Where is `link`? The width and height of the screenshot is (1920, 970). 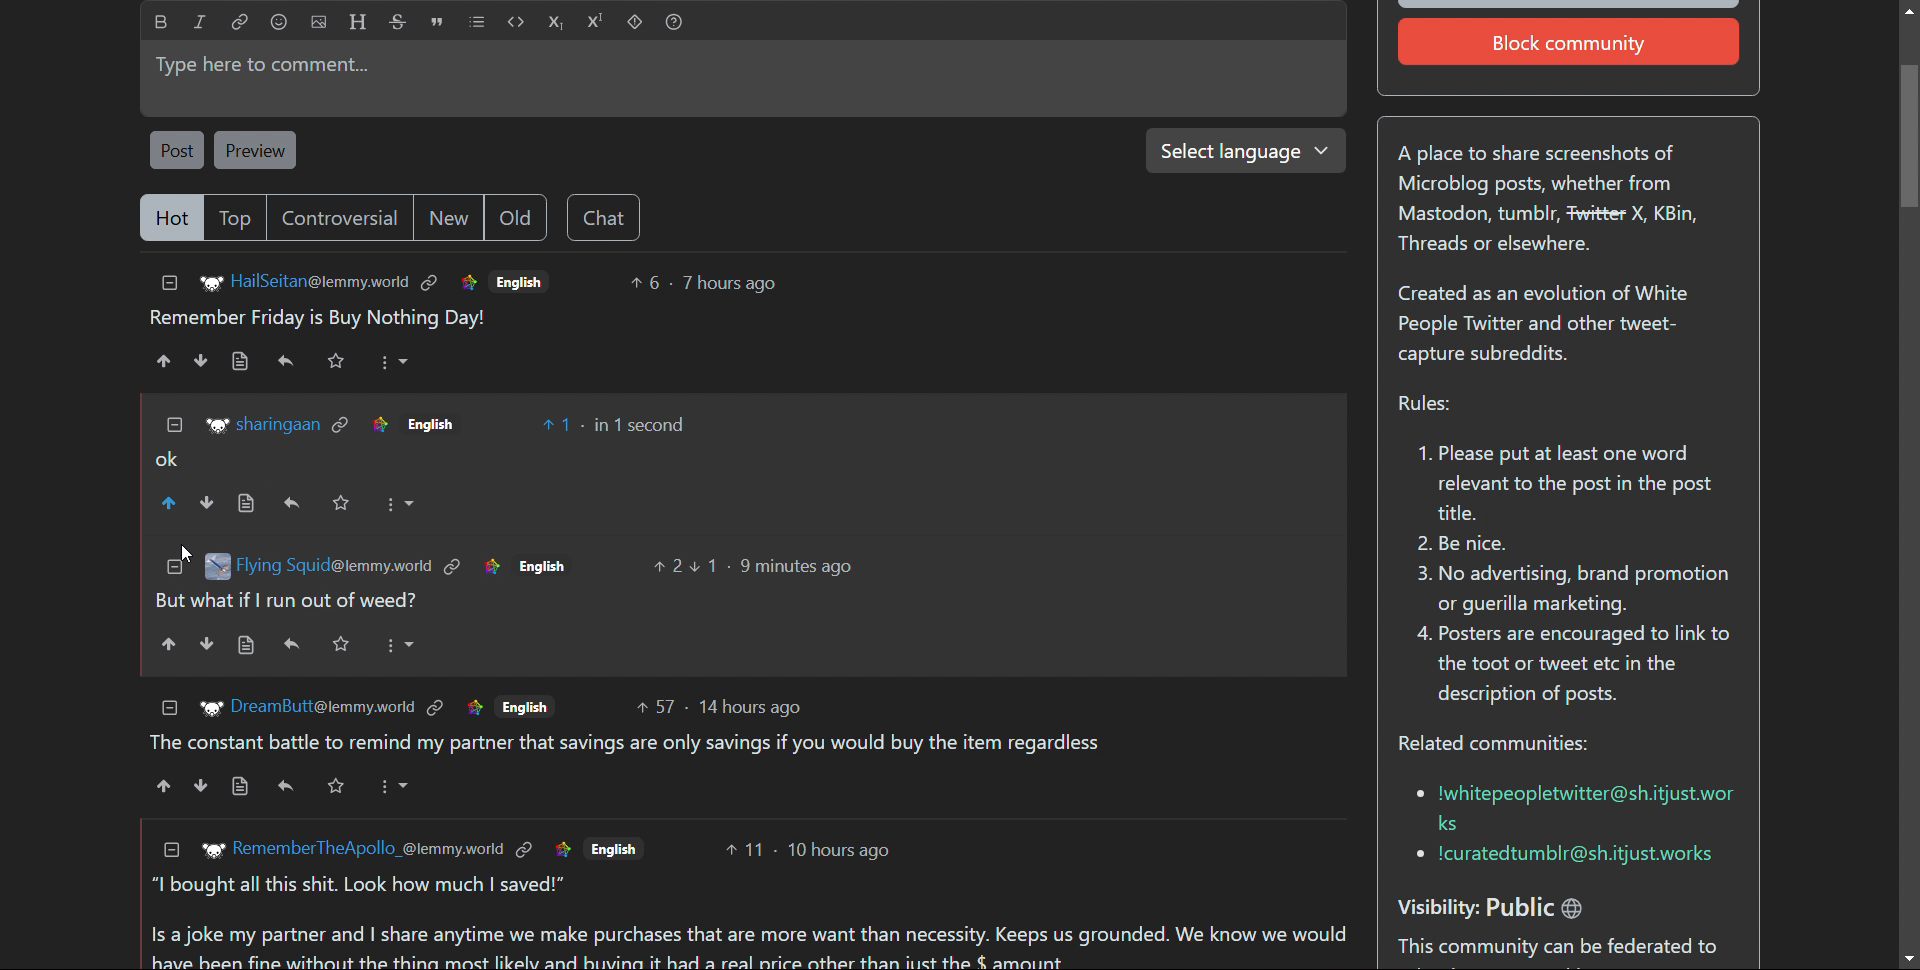 link is located at coordinates (556, 849).